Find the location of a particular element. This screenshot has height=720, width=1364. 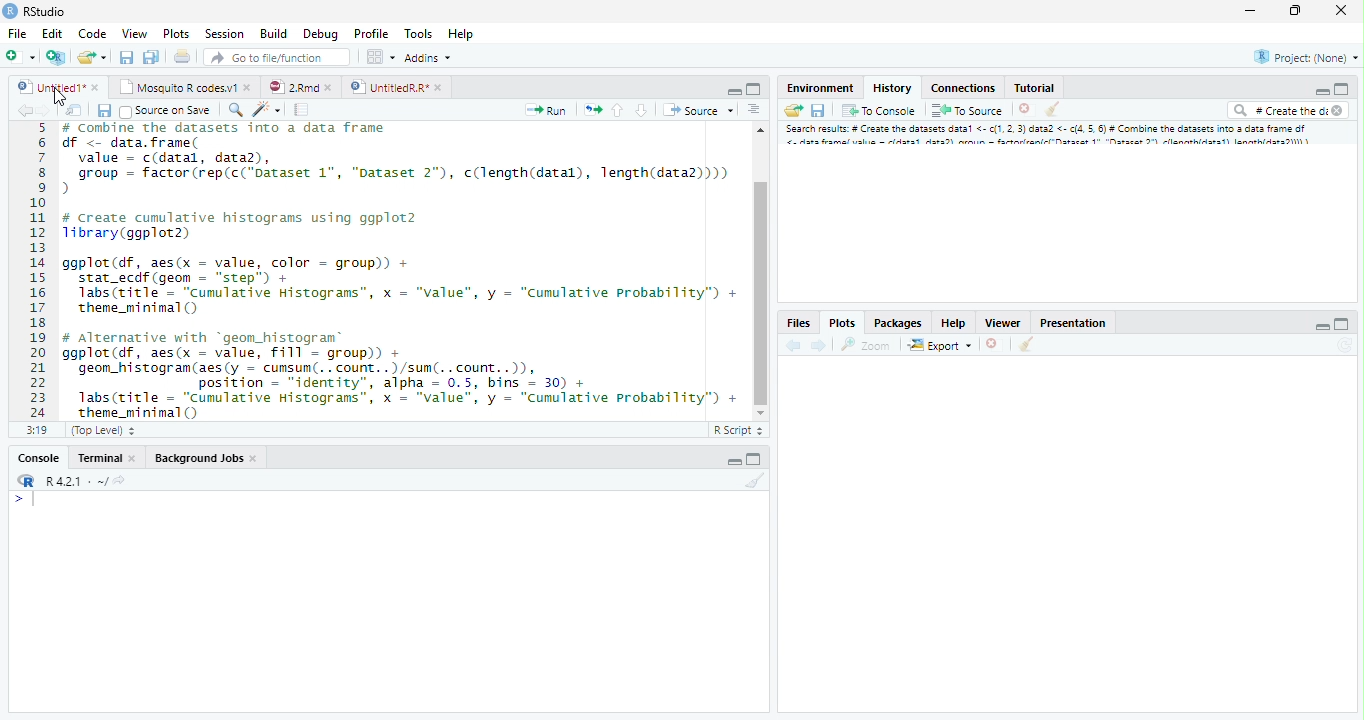

Prsentation is located at coordinates (1069, 321).